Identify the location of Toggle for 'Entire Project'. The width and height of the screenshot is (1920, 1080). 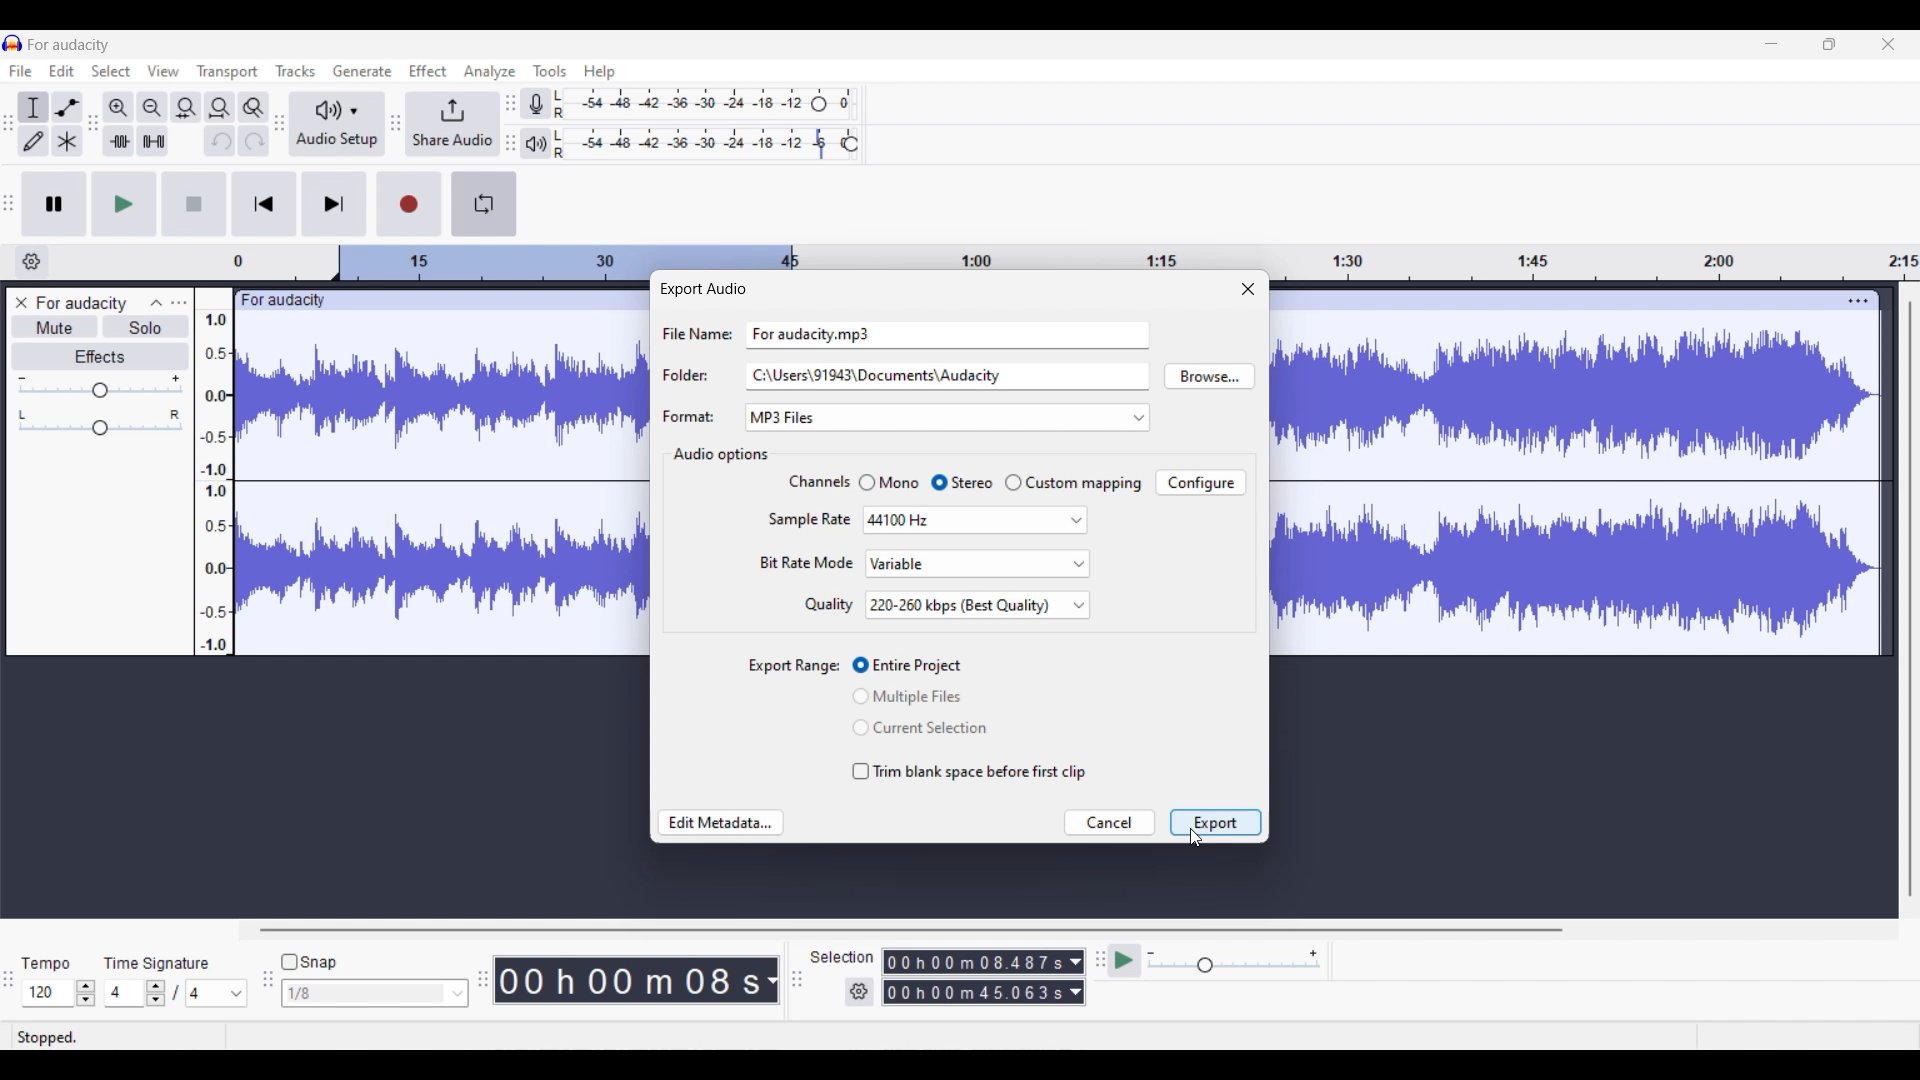
(922, 666).